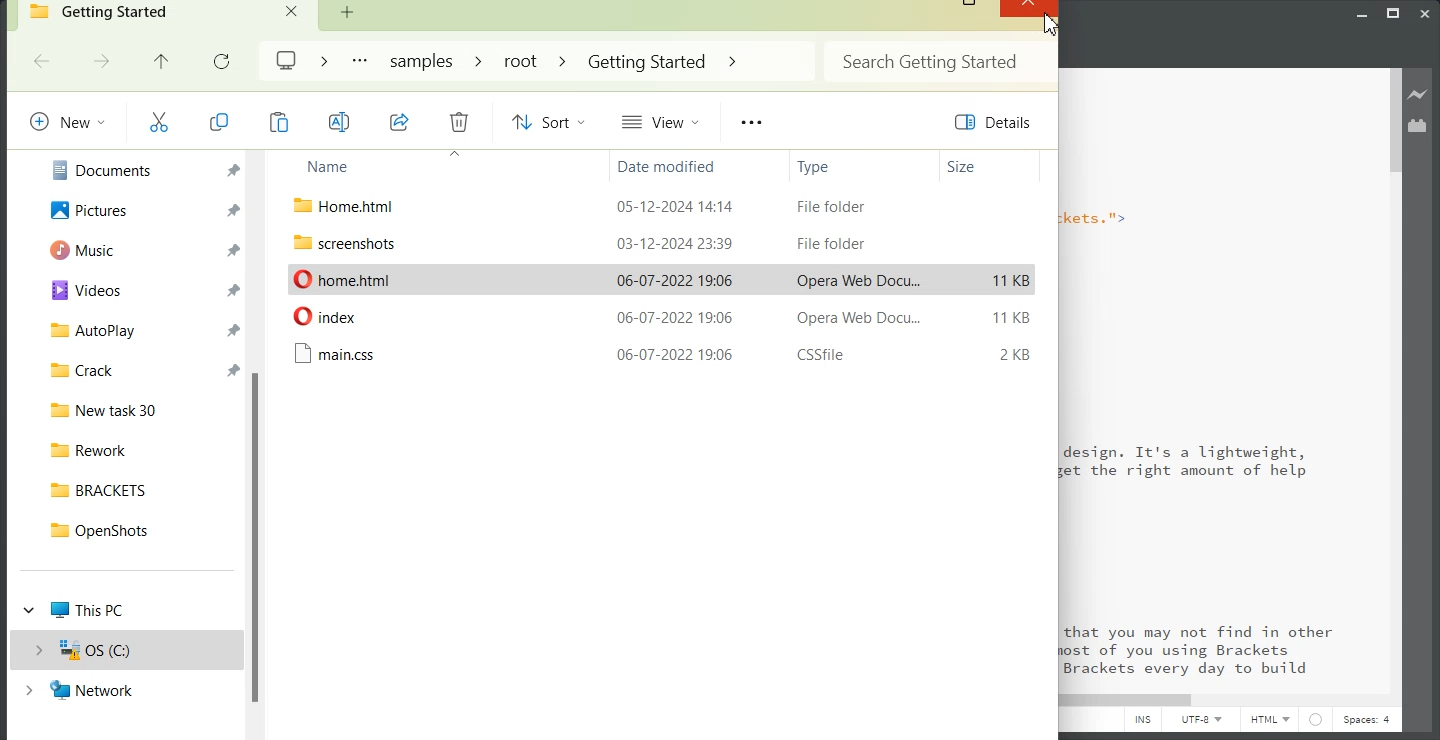  Describe the element at coordinates (138, 250) in the screenshot. I see `Music` at that location.